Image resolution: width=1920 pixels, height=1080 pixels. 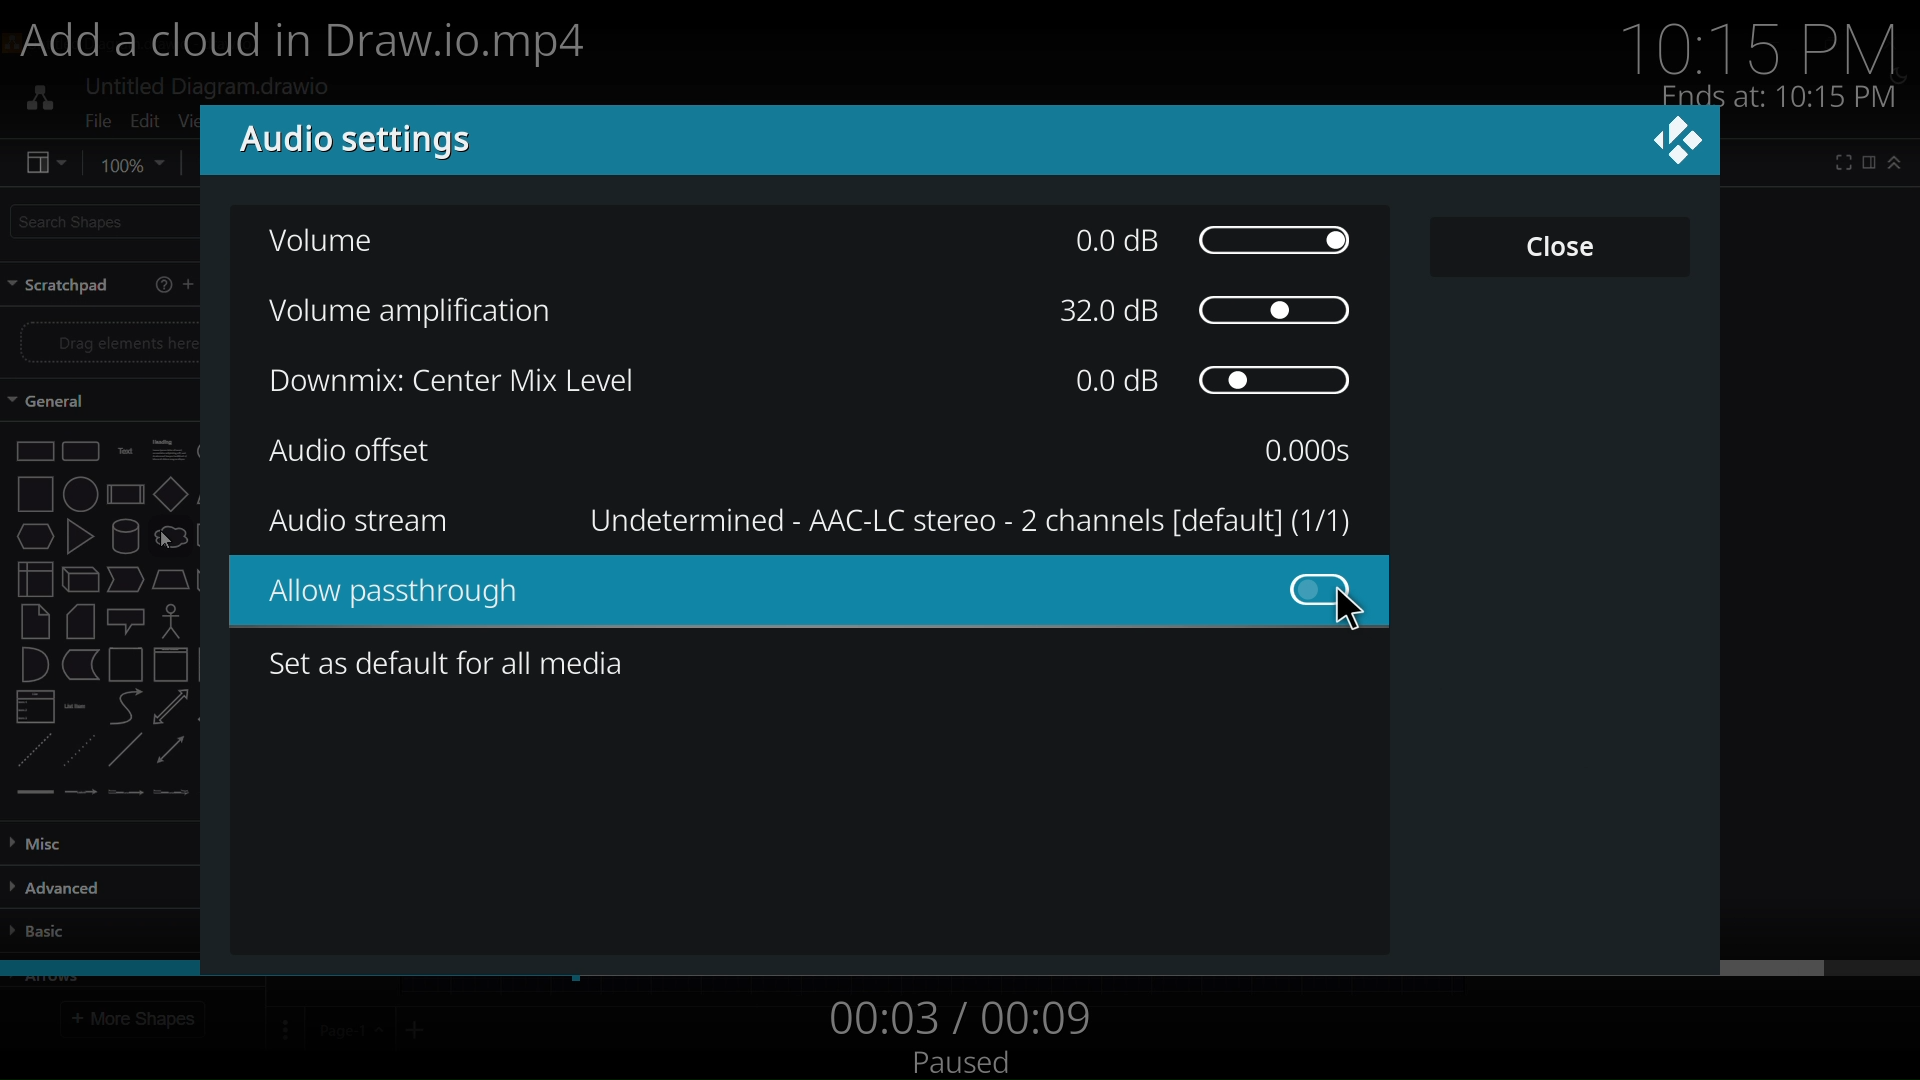 What do you see at coordinates (1679, 154) in the screenshot?
I see `close dialog` at bounding box center [1679, 154].